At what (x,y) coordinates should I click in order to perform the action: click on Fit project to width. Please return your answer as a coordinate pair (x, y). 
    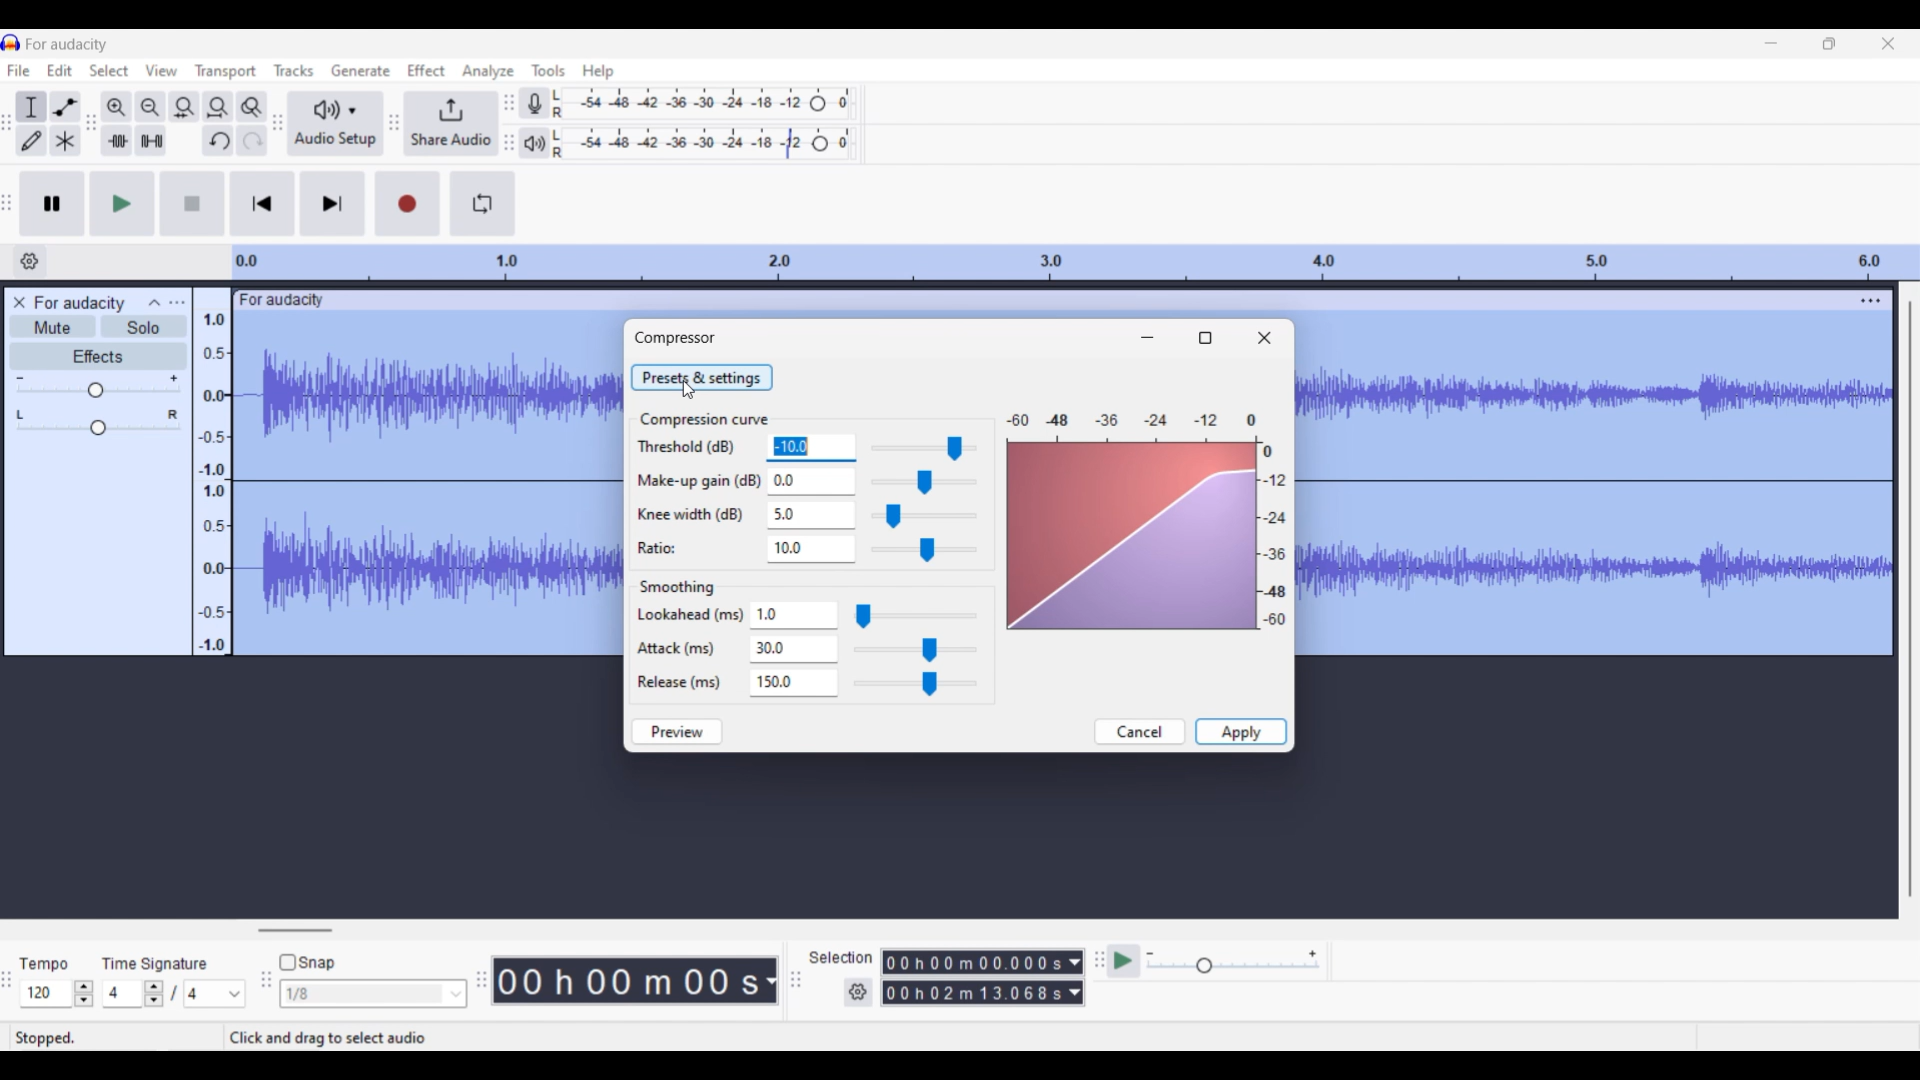
    Looking at the image, I should click on (218, 106).